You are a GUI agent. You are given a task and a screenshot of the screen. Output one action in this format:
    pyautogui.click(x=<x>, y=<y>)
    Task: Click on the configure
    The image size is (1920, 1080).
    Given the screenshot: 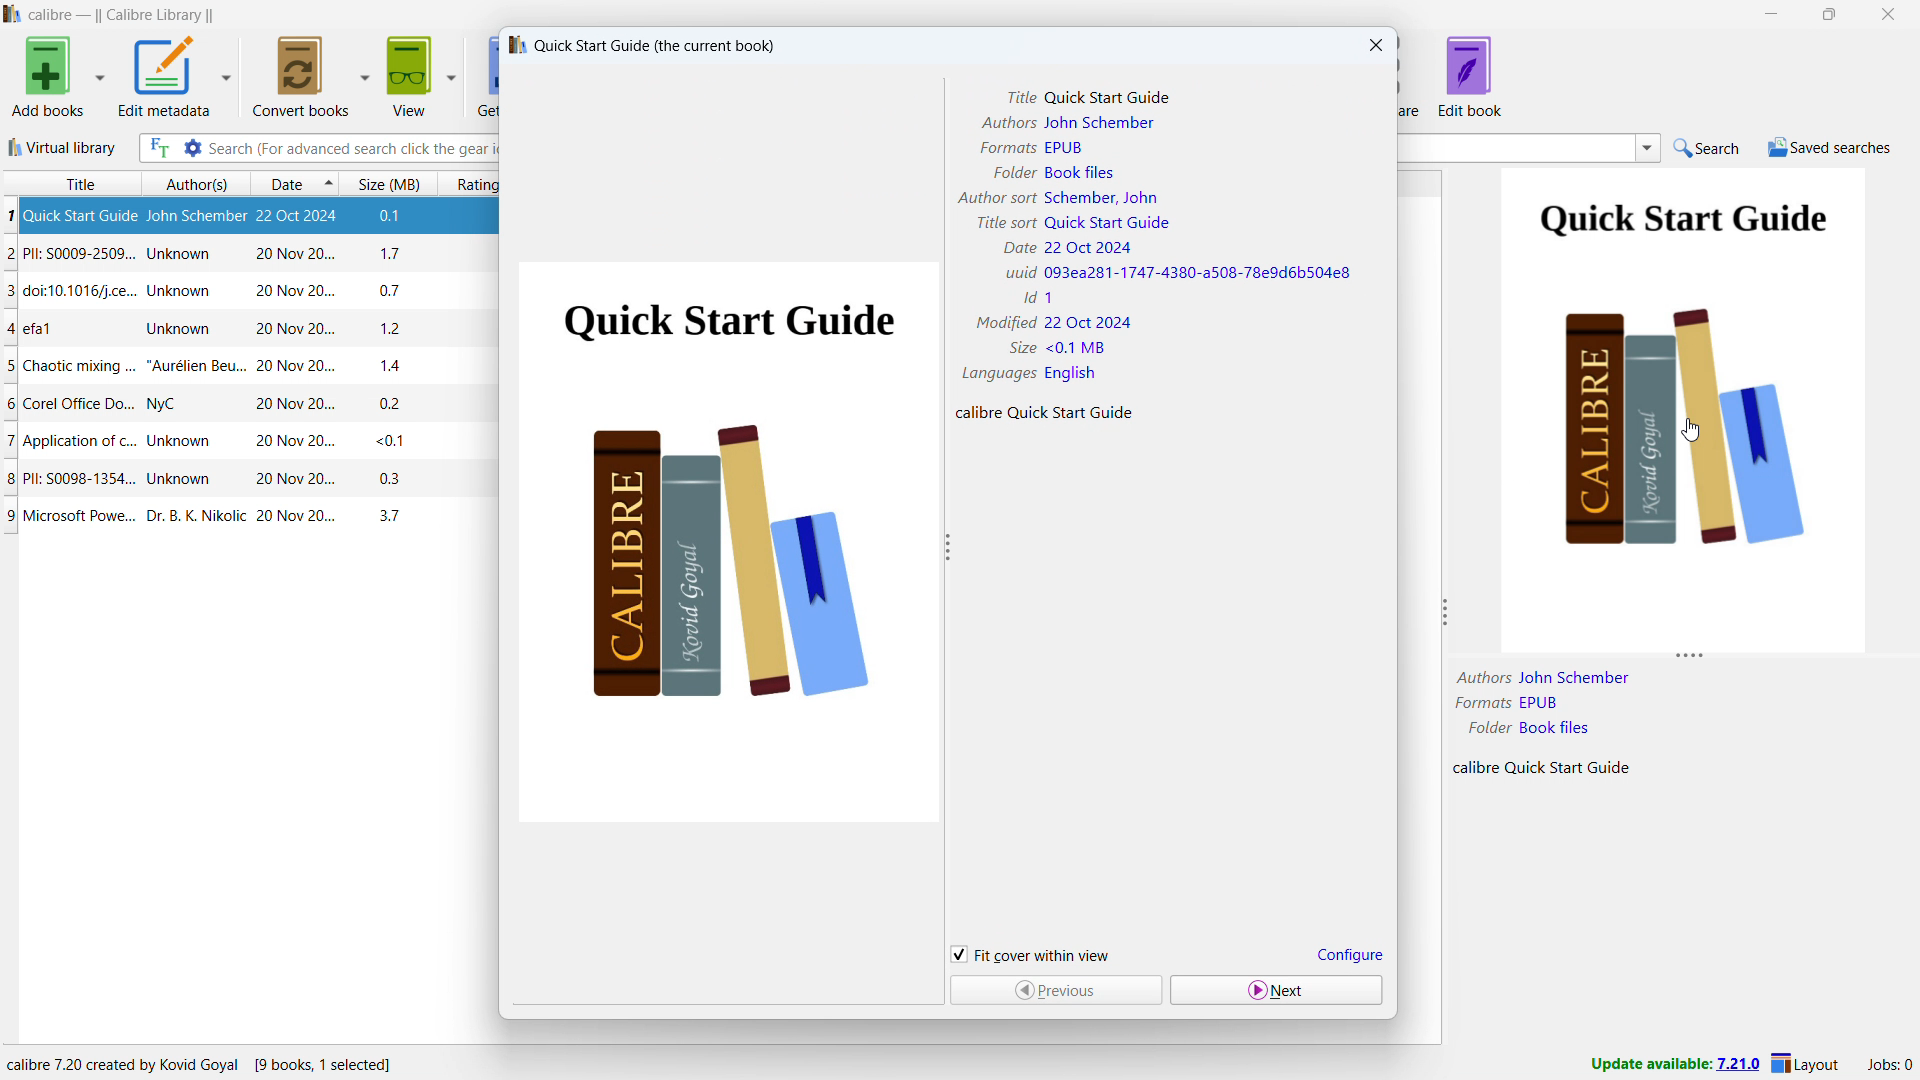 What is the action you would take?
    pyautogui.click(x=1348, y=954)
    